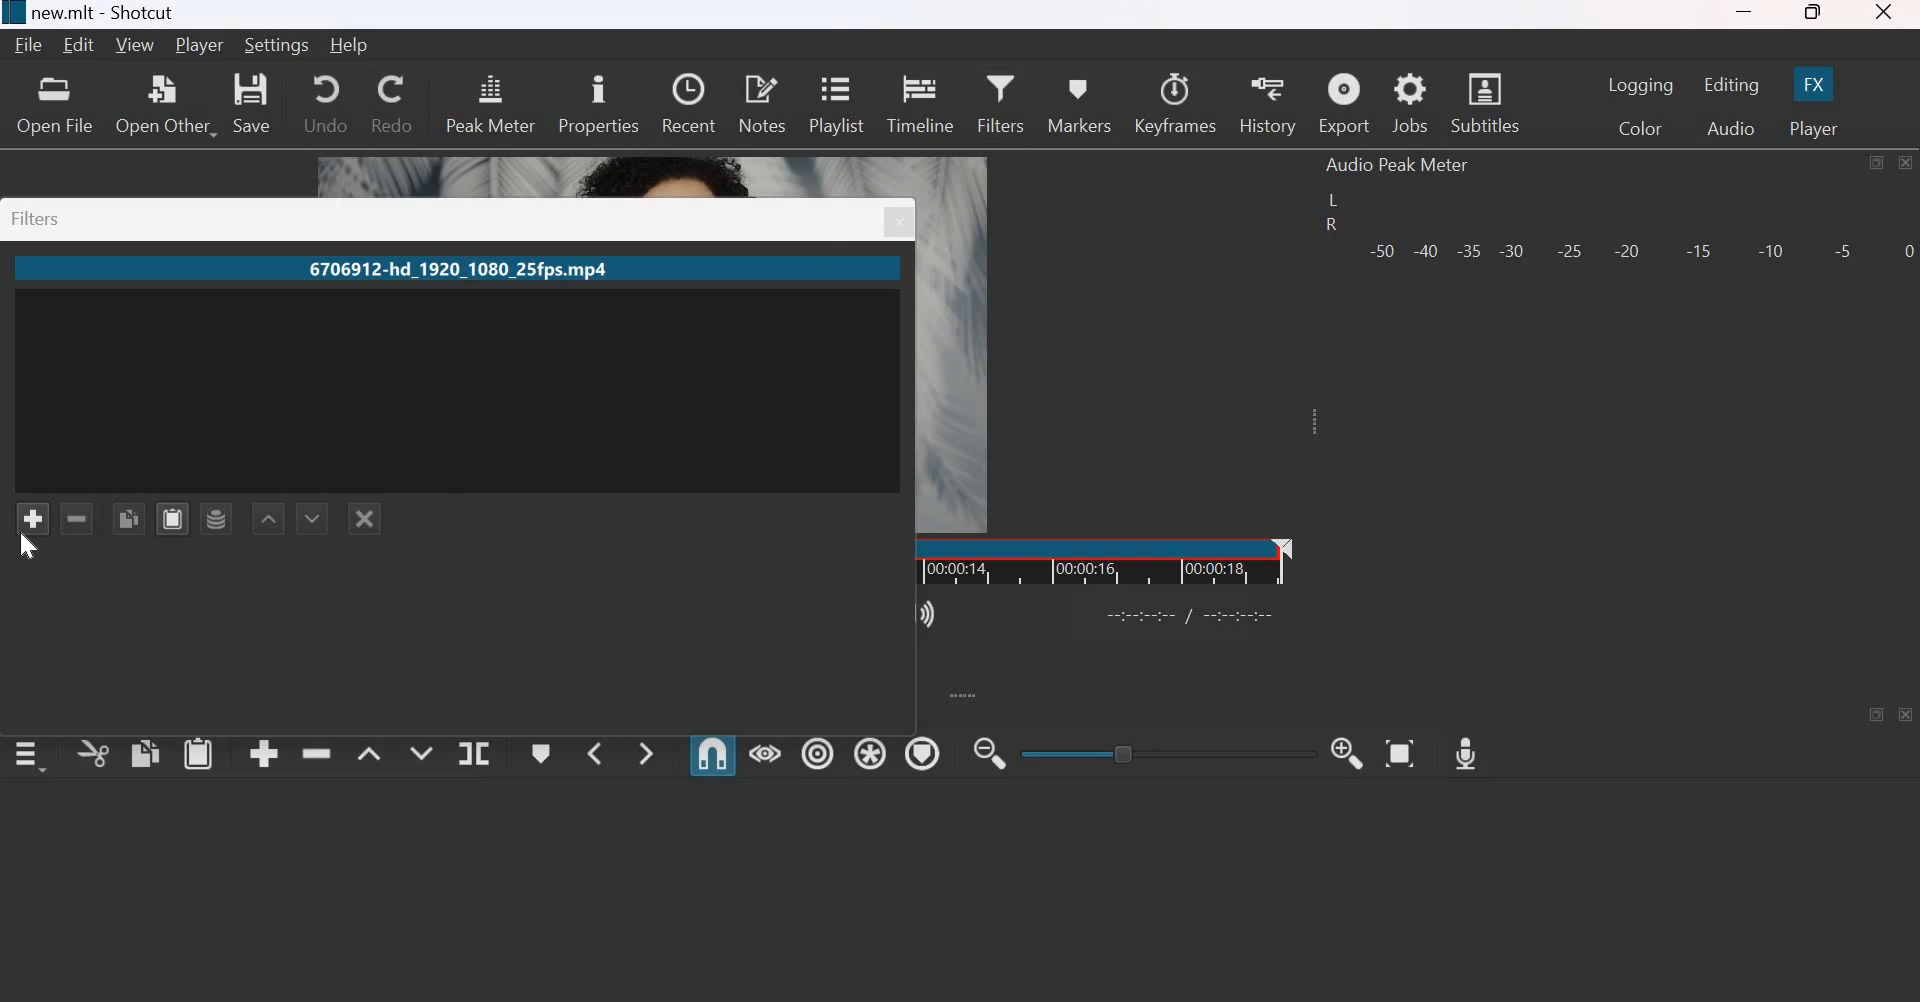  I want to click on Ripple all tracks, so click(866, 751).